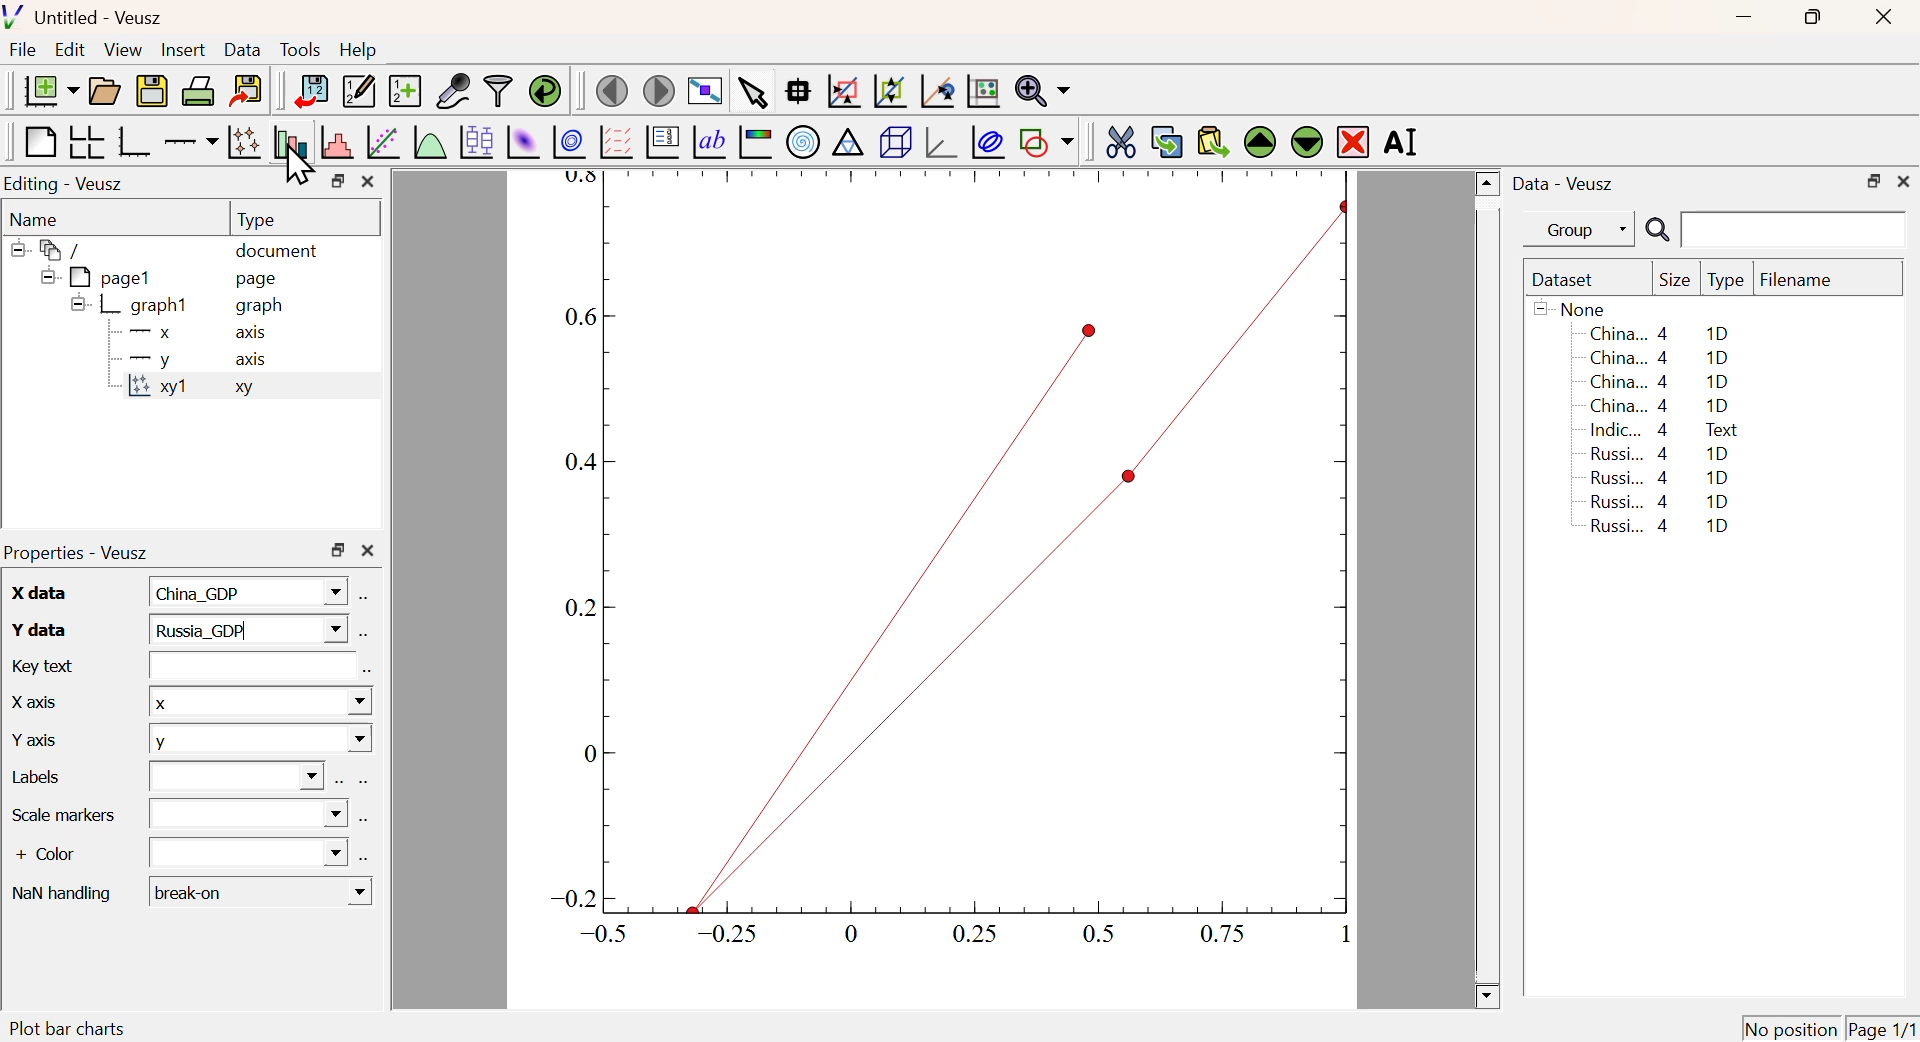  I want to click on Ternary Graph, so click(847, 141).